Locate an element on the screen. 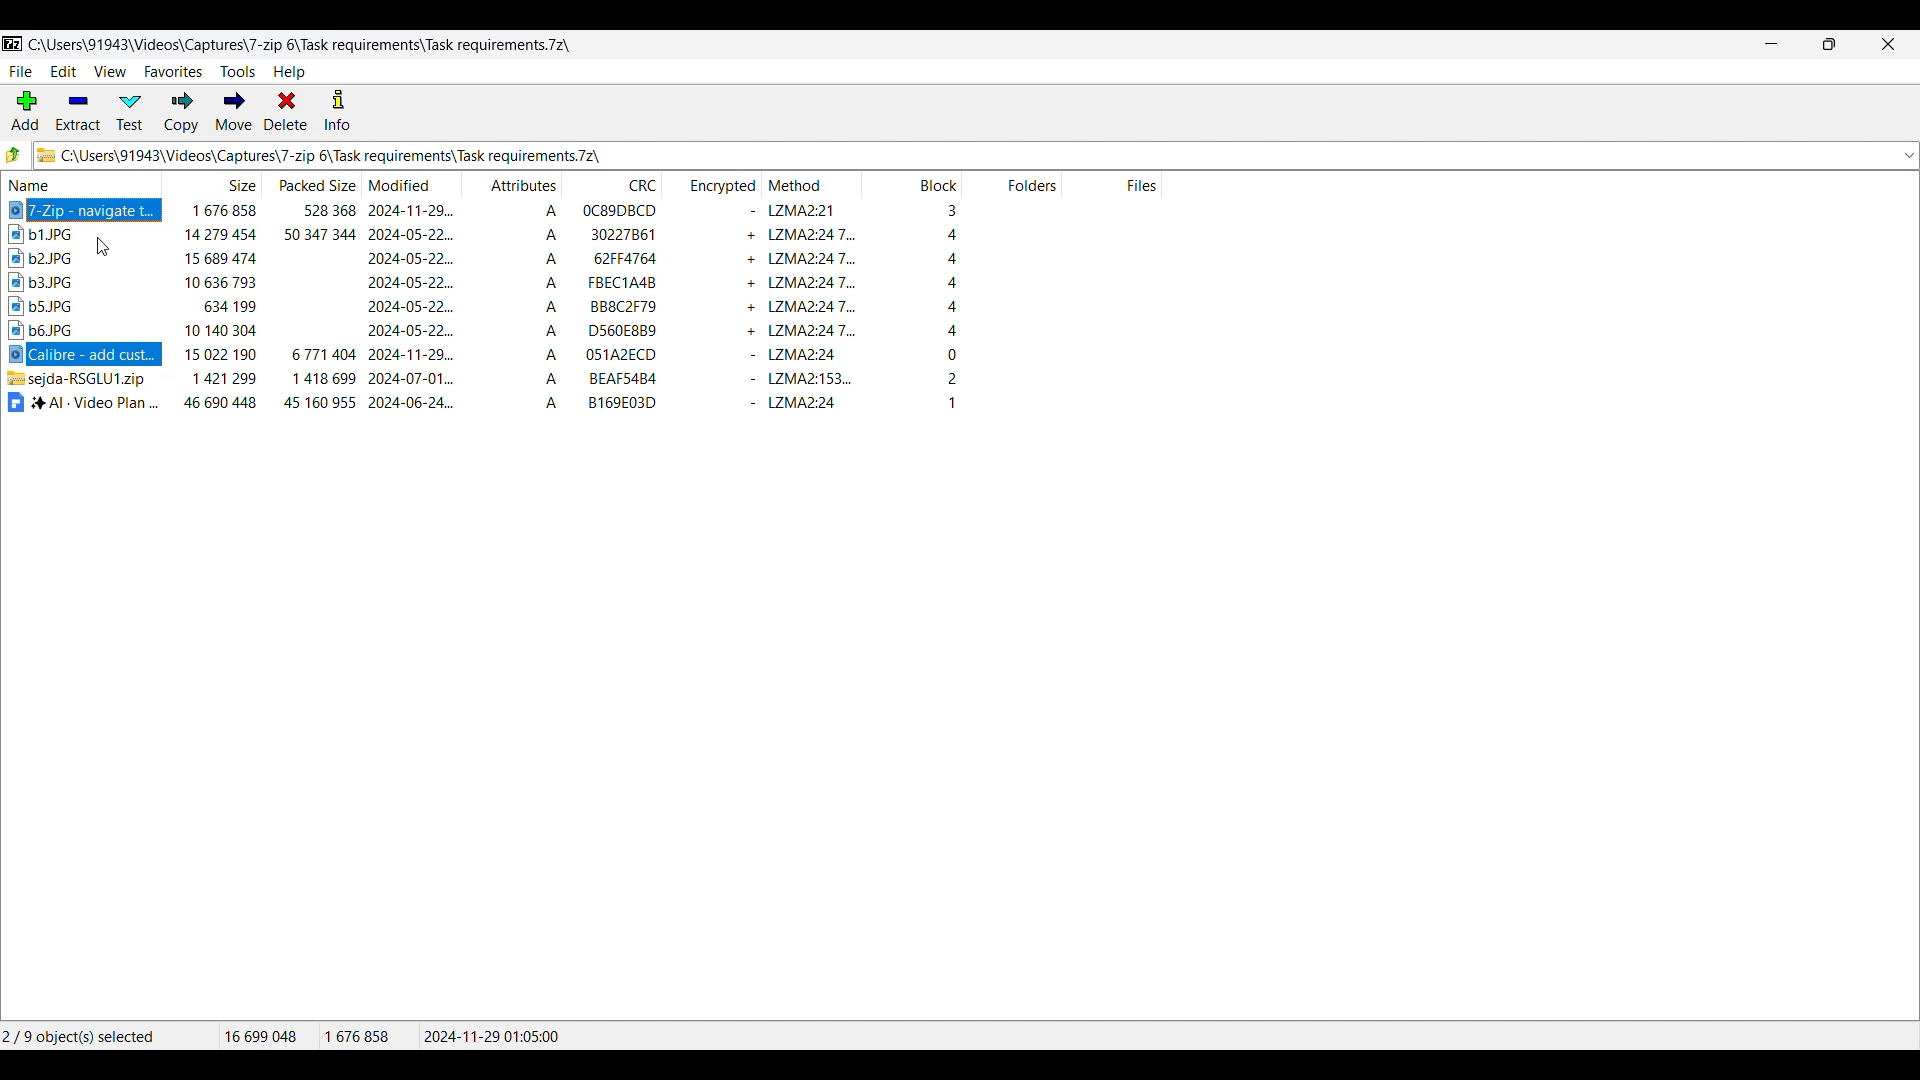 Image resolution: width=1920 pixels, height=1080 pixels. Software logo is located at coordinates (13, 44).